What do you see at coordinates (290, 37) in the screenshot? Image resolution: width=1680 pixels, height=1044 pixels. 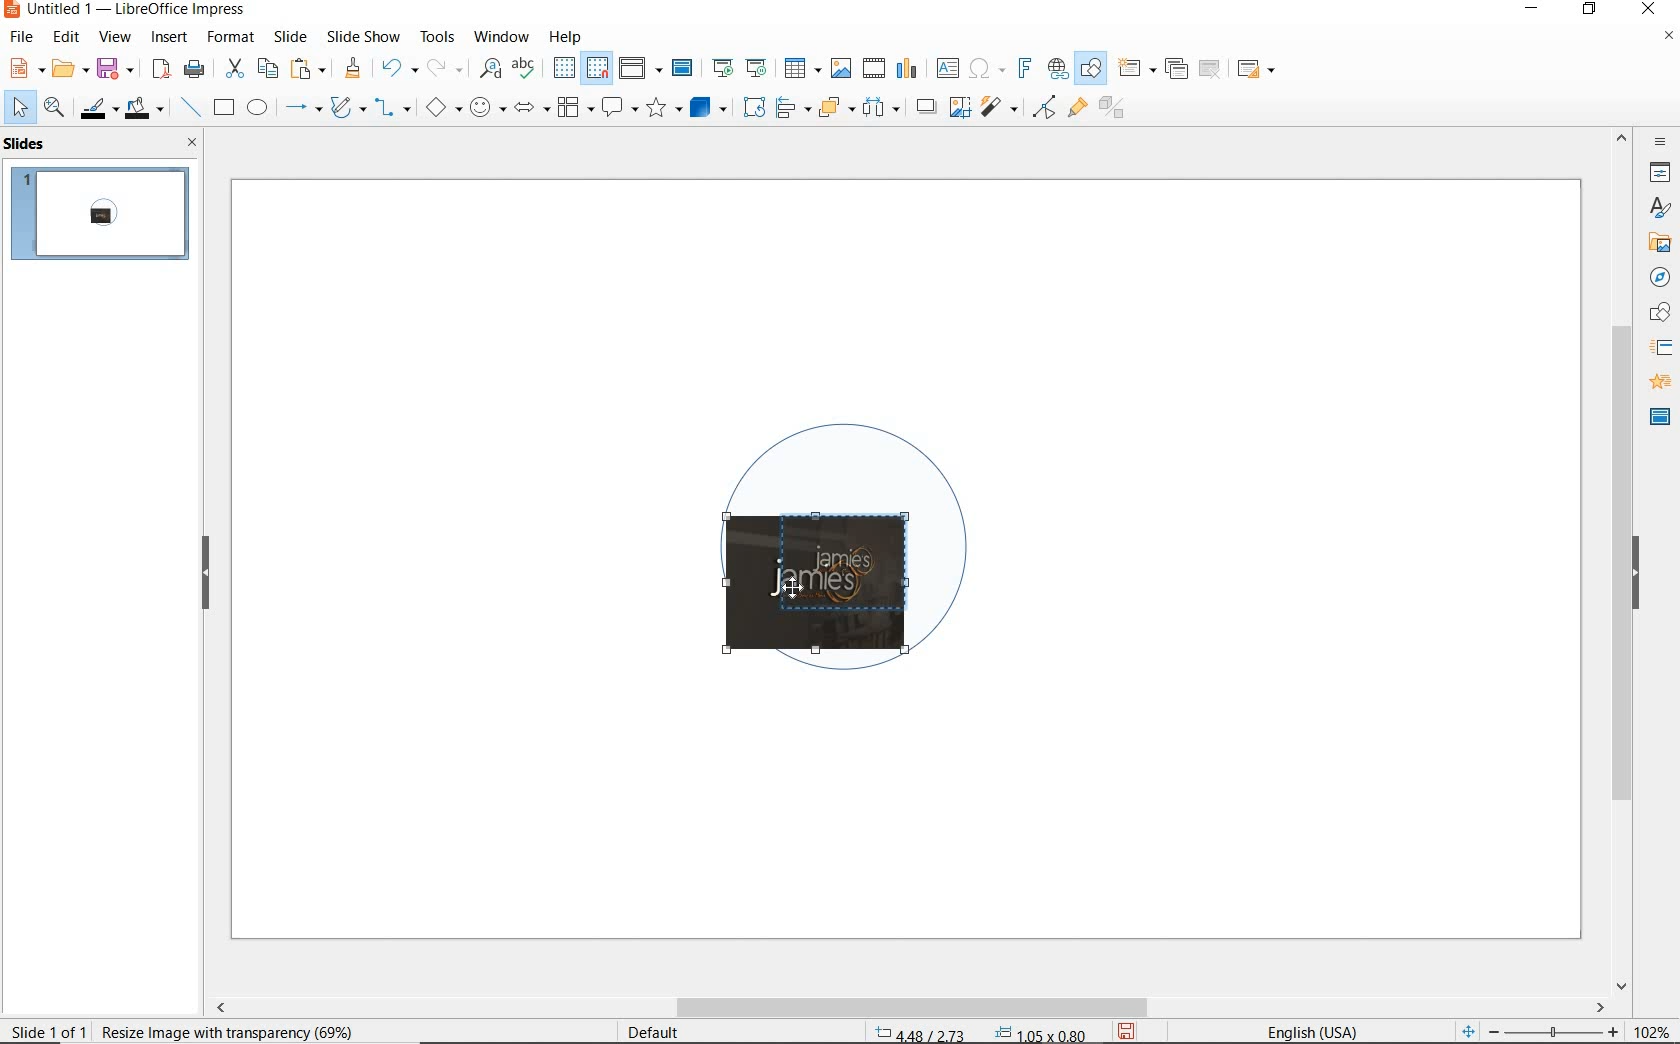 I see `slide` at bounding box center [290, 37].